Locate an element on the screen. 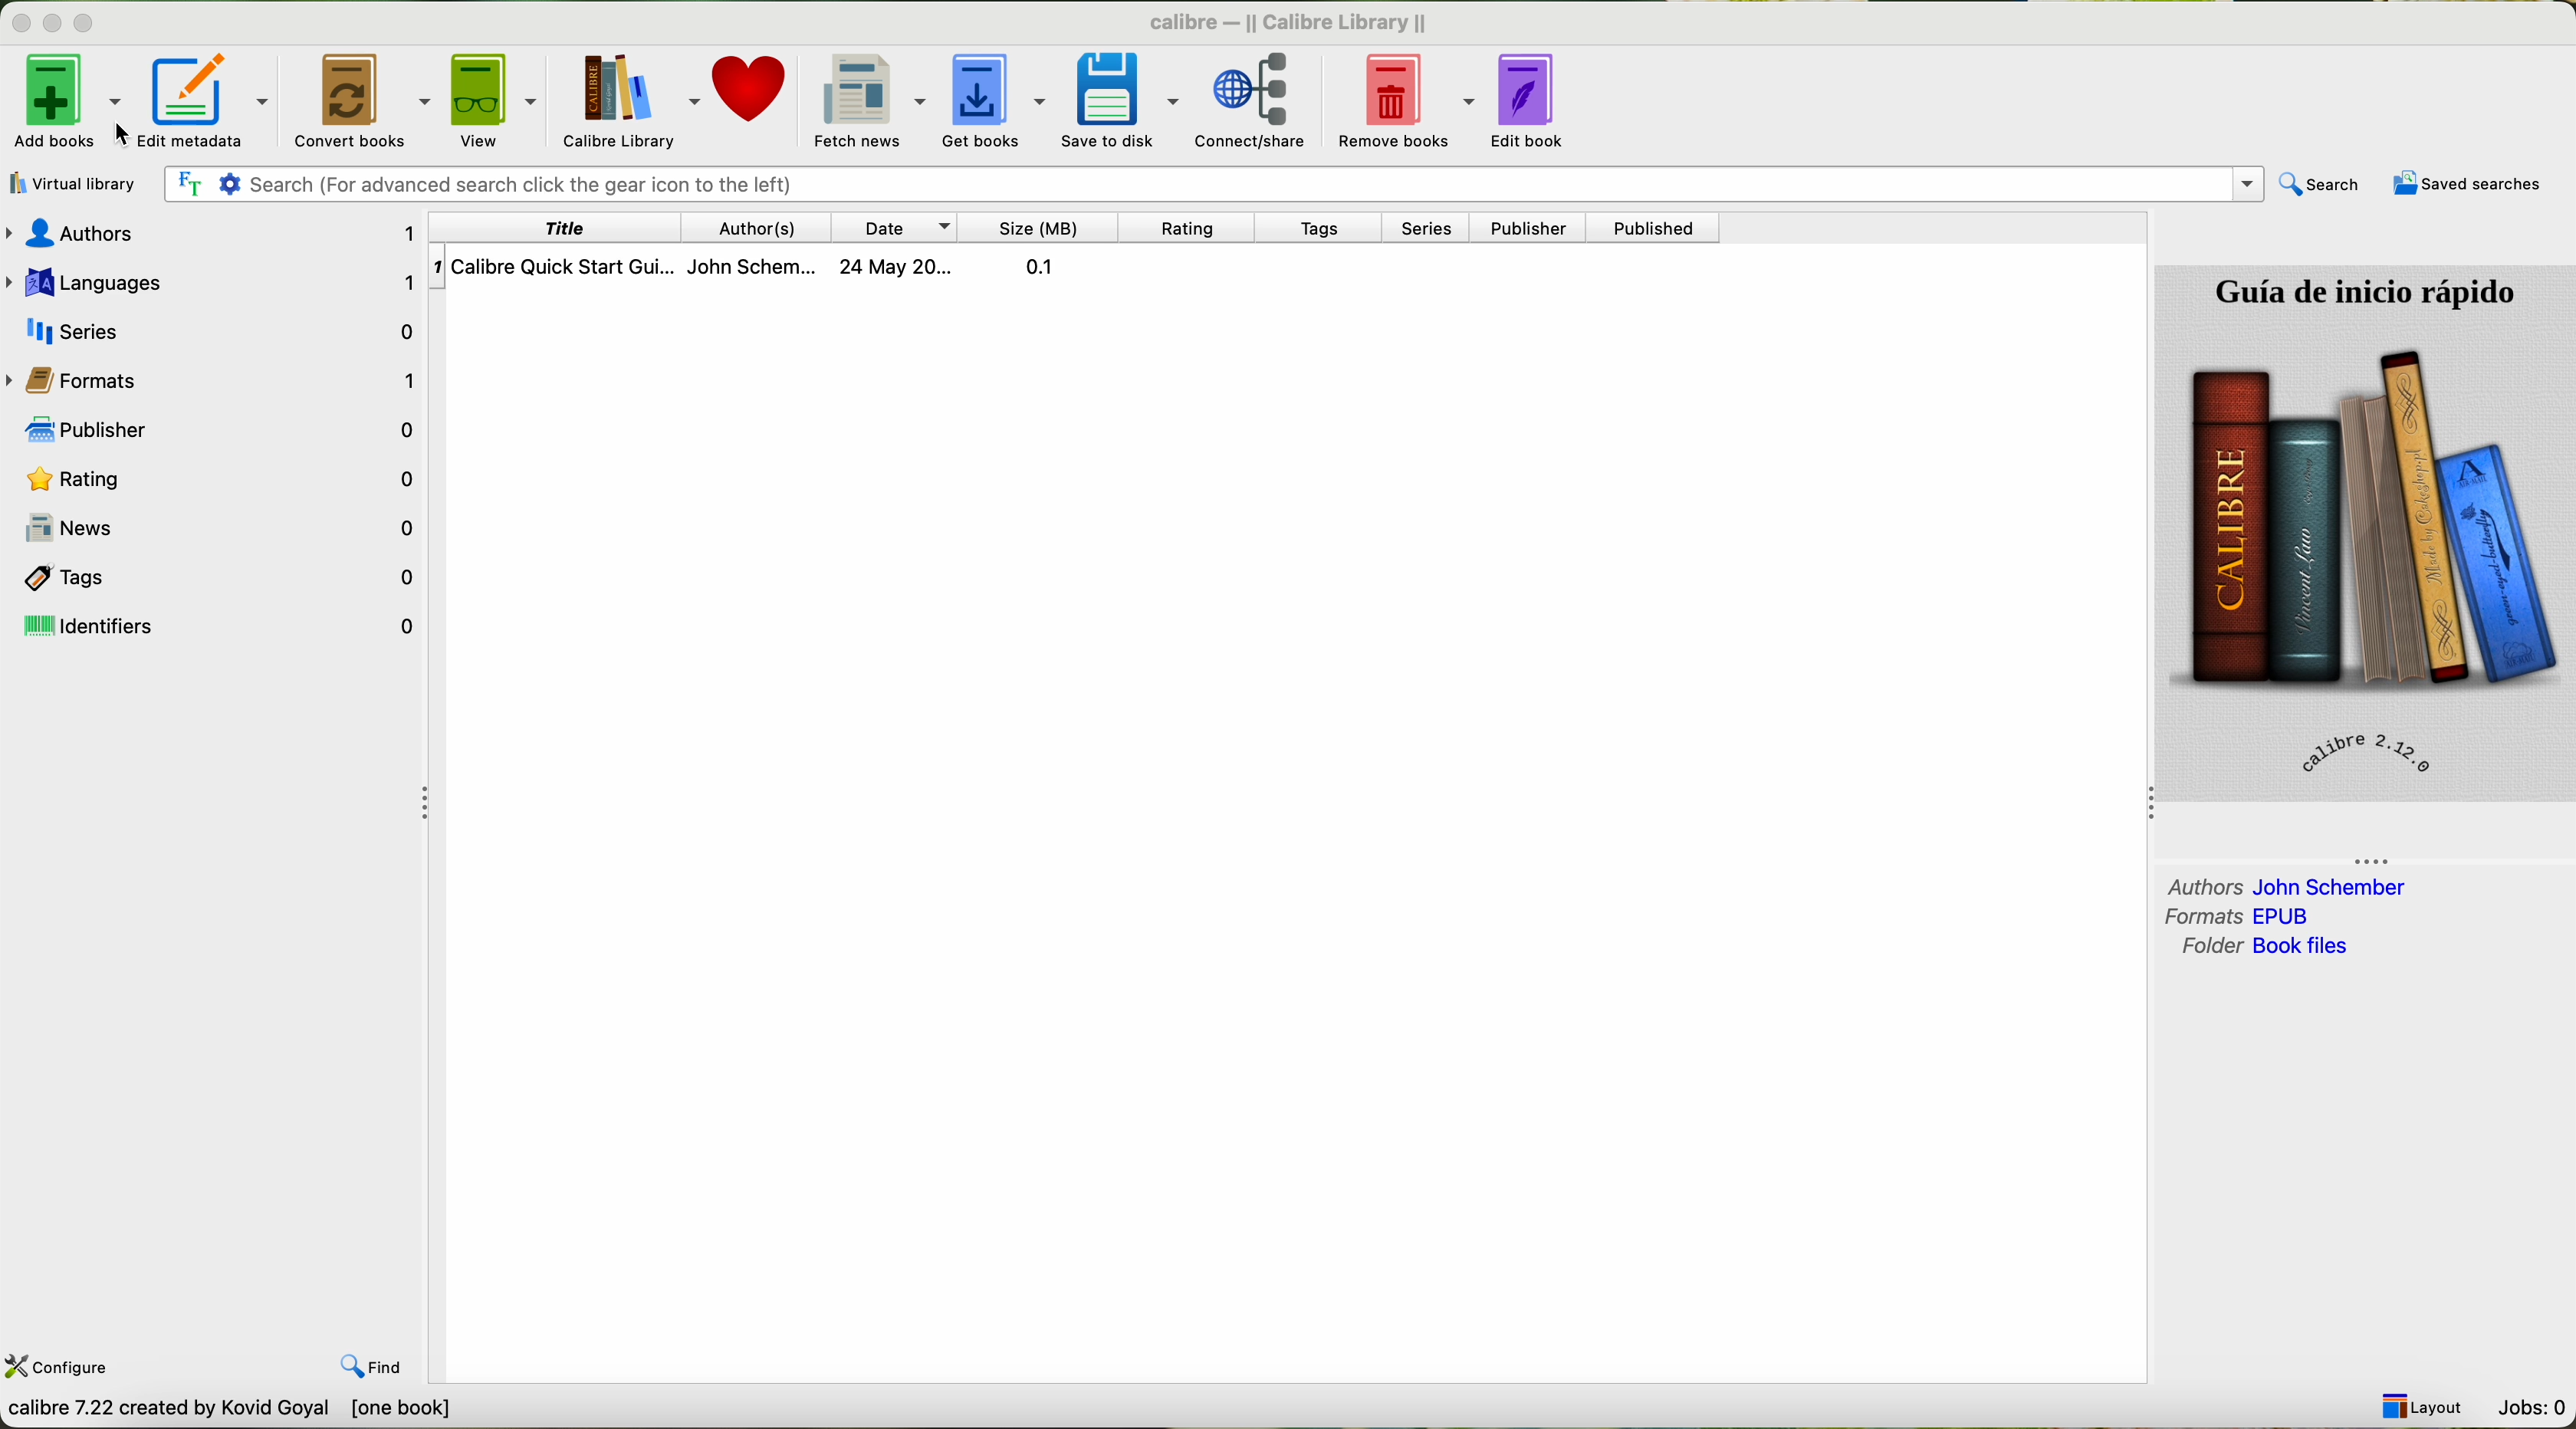 This screenshot has height=1429, width=2576. Jobs: 0 is located at coordinates (2533, 1410).